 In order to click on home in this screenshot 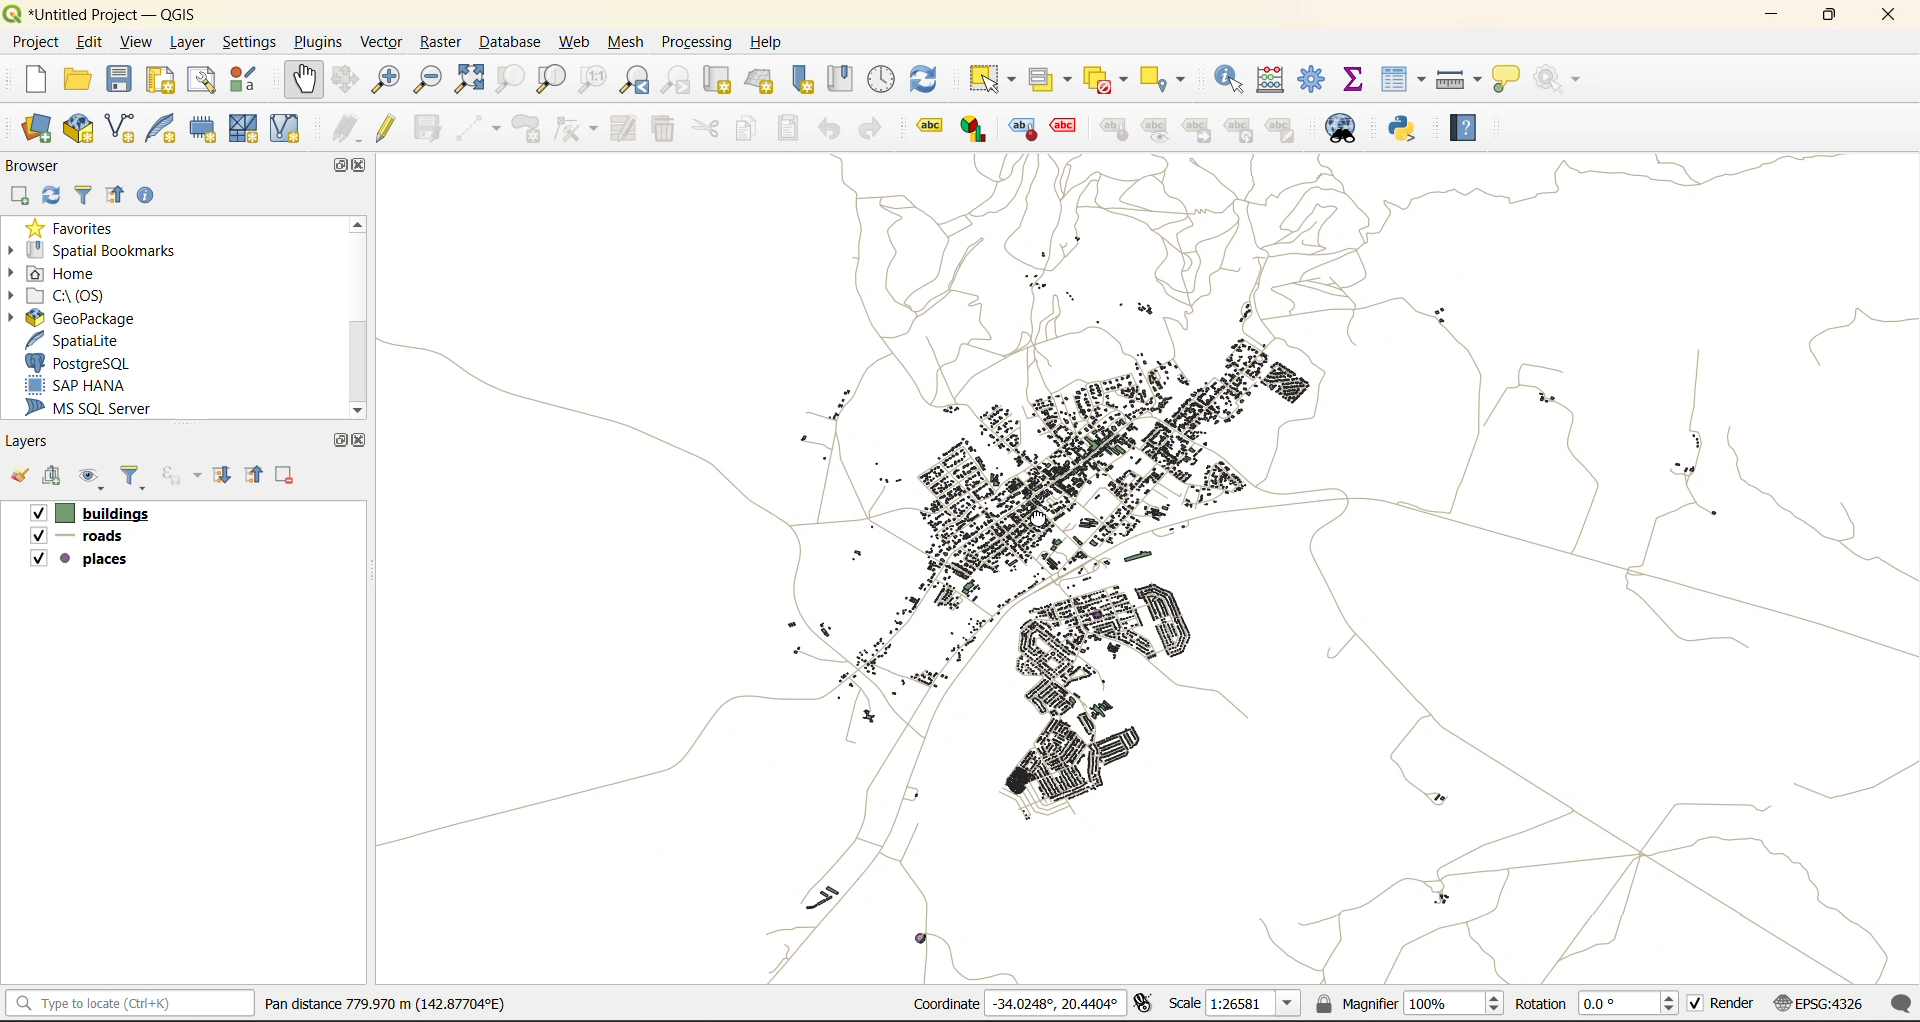, I will do `click(60, 272)`.